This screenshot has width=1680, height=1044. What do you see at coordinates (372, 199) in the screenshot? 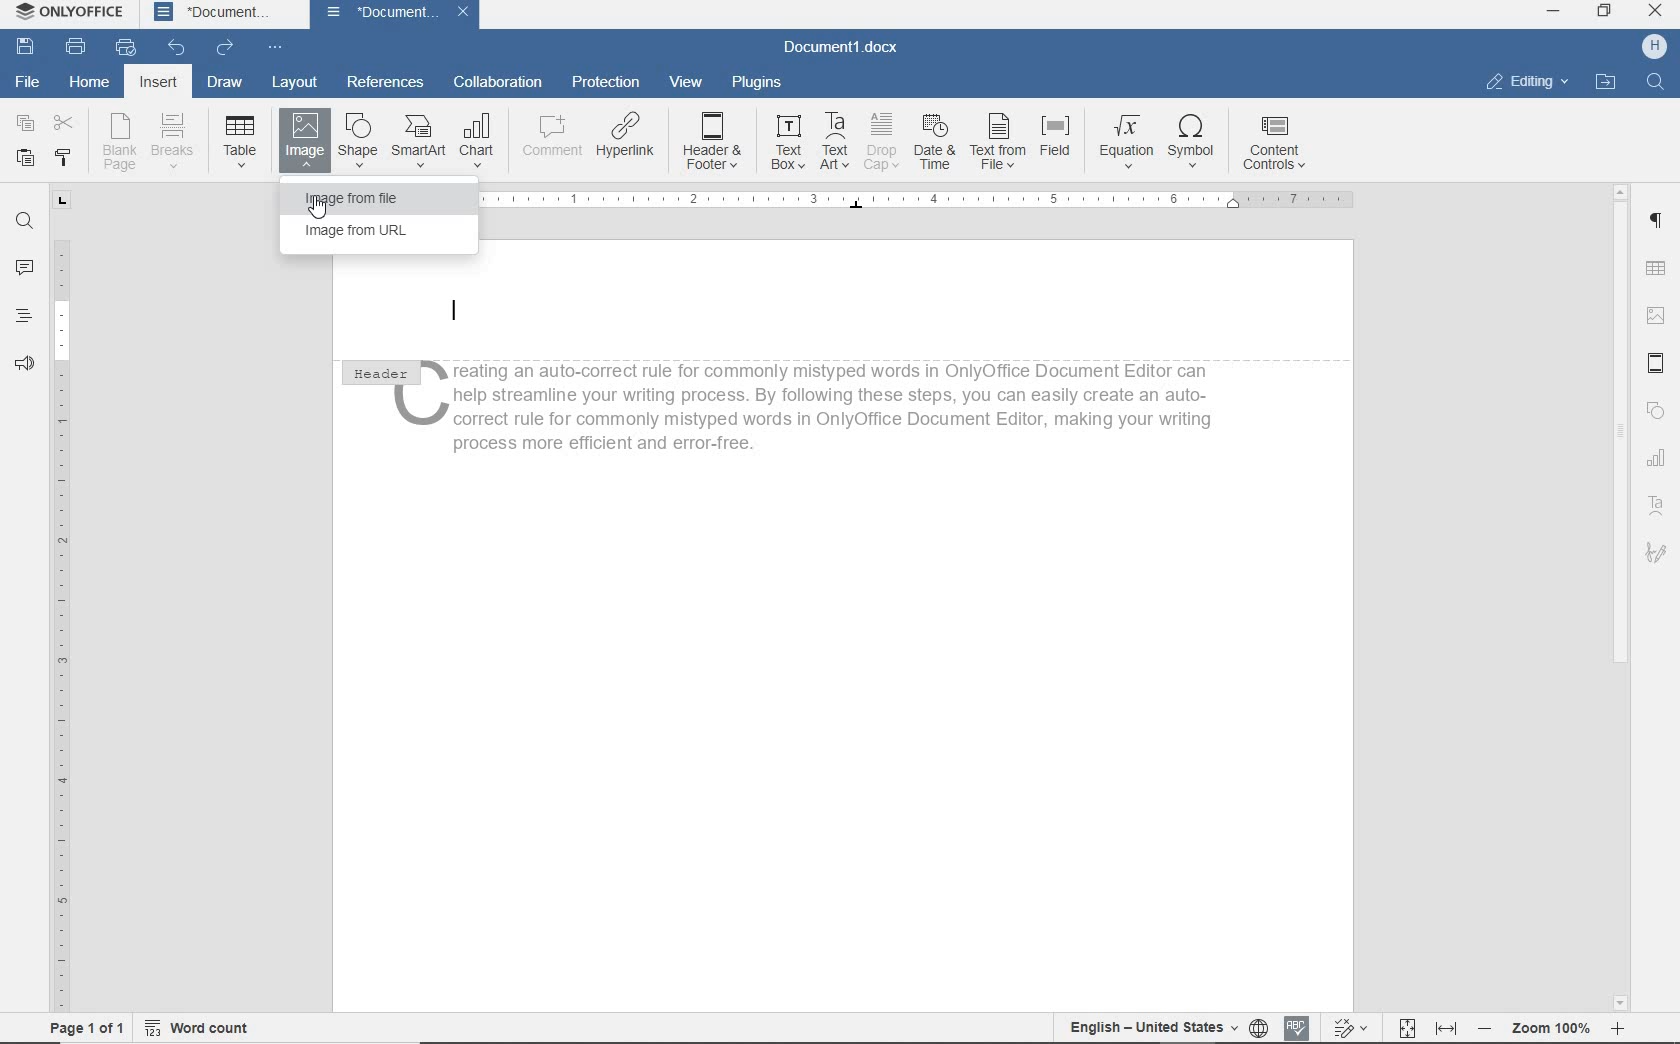
I see `IMAGE FROM FILE` at bounding box center [372, 199].